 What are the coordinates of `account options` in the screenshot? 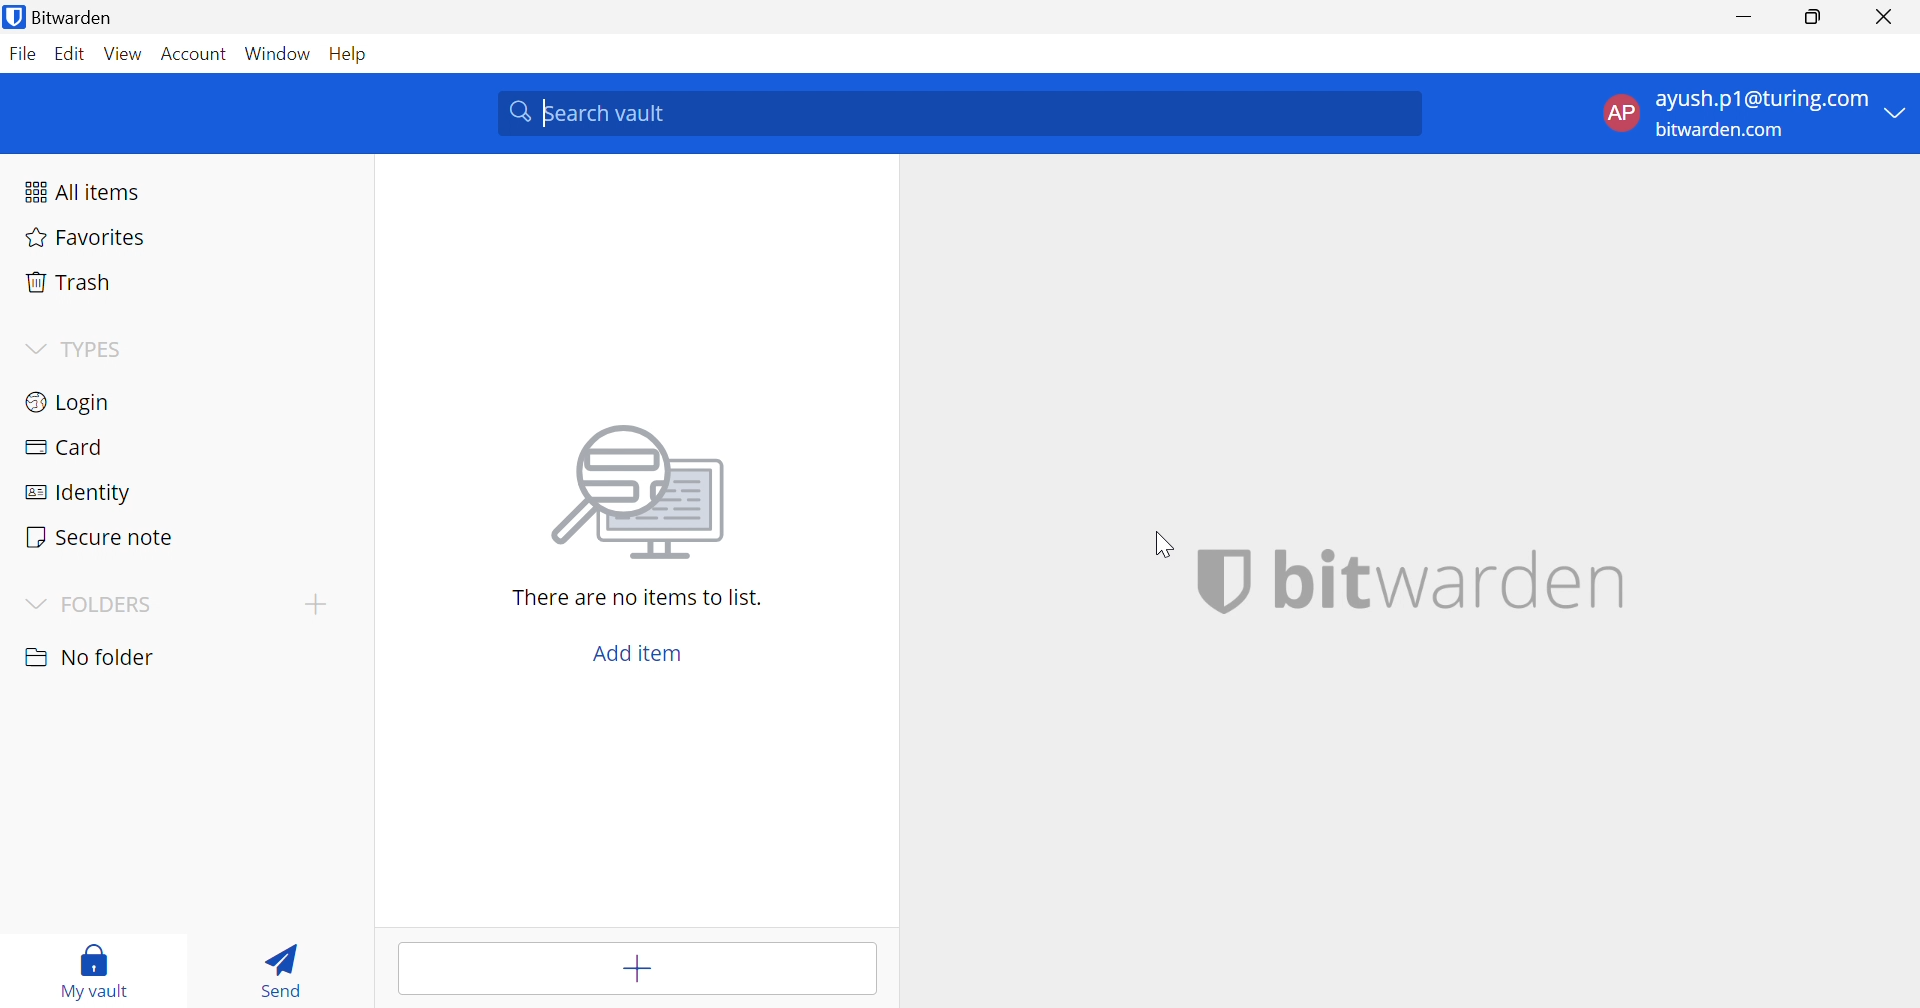 It's located at (1755, 112).